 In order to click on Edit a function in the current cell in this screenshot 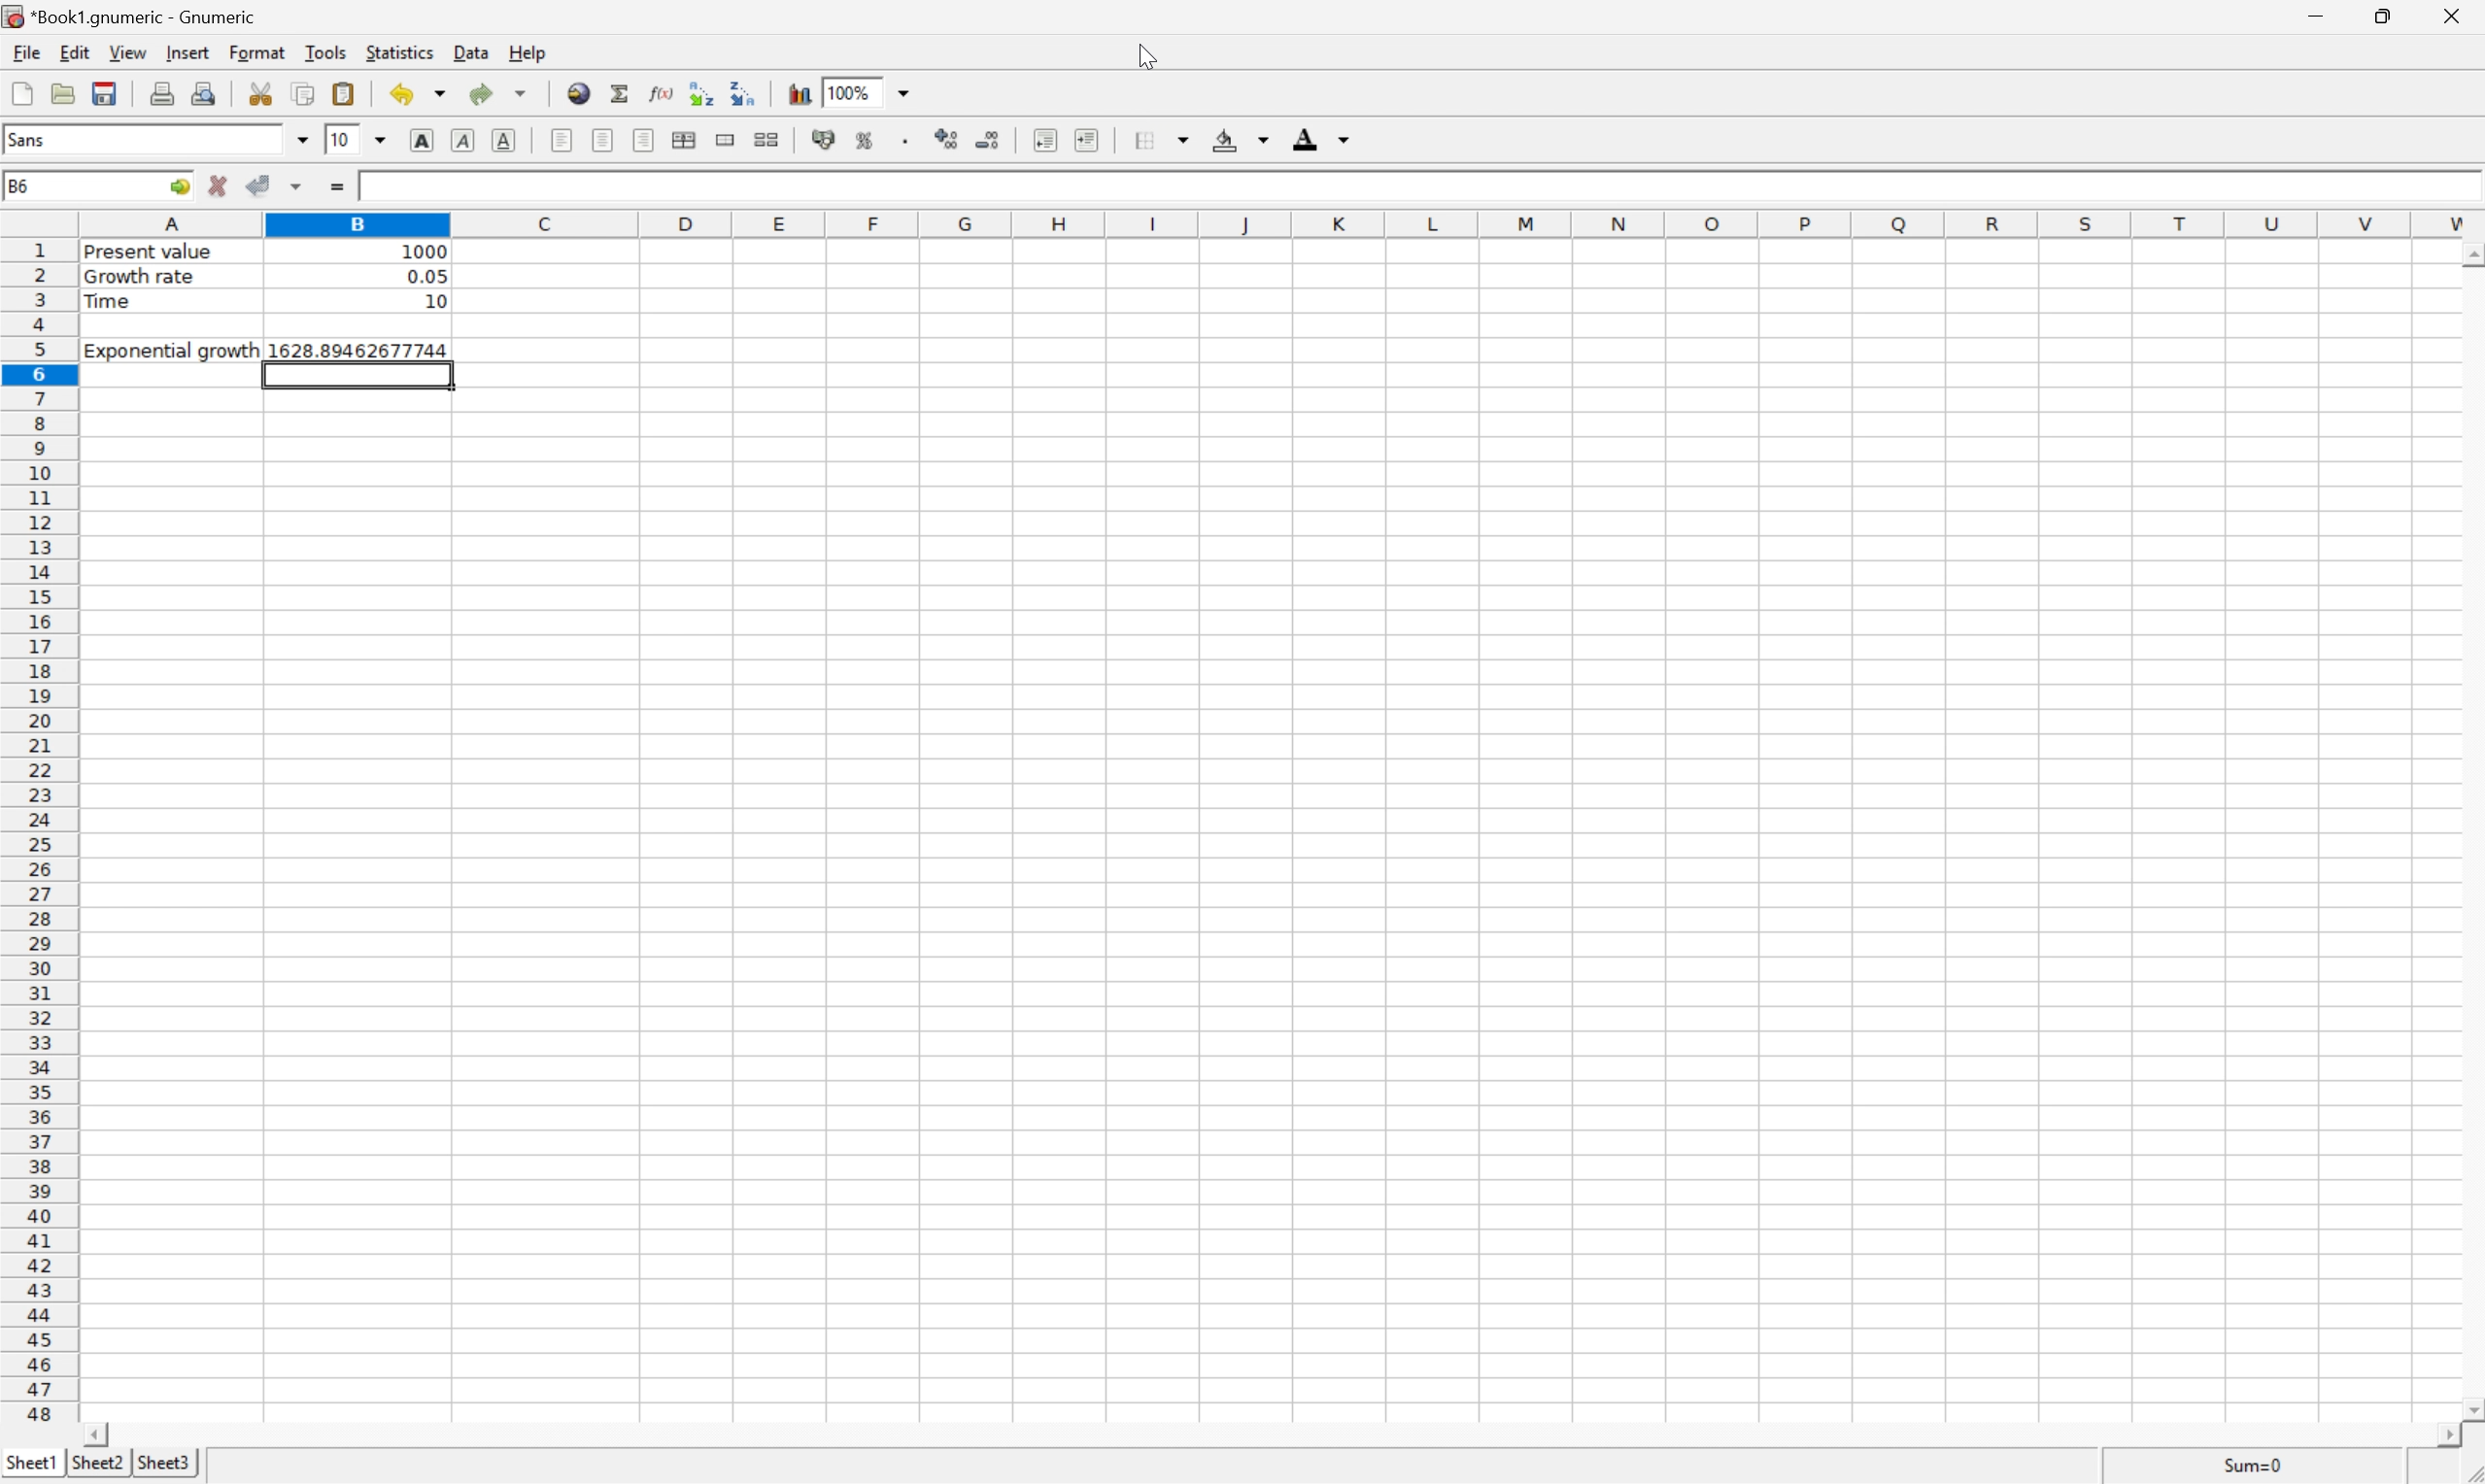, I will do `click(662, 92)`.